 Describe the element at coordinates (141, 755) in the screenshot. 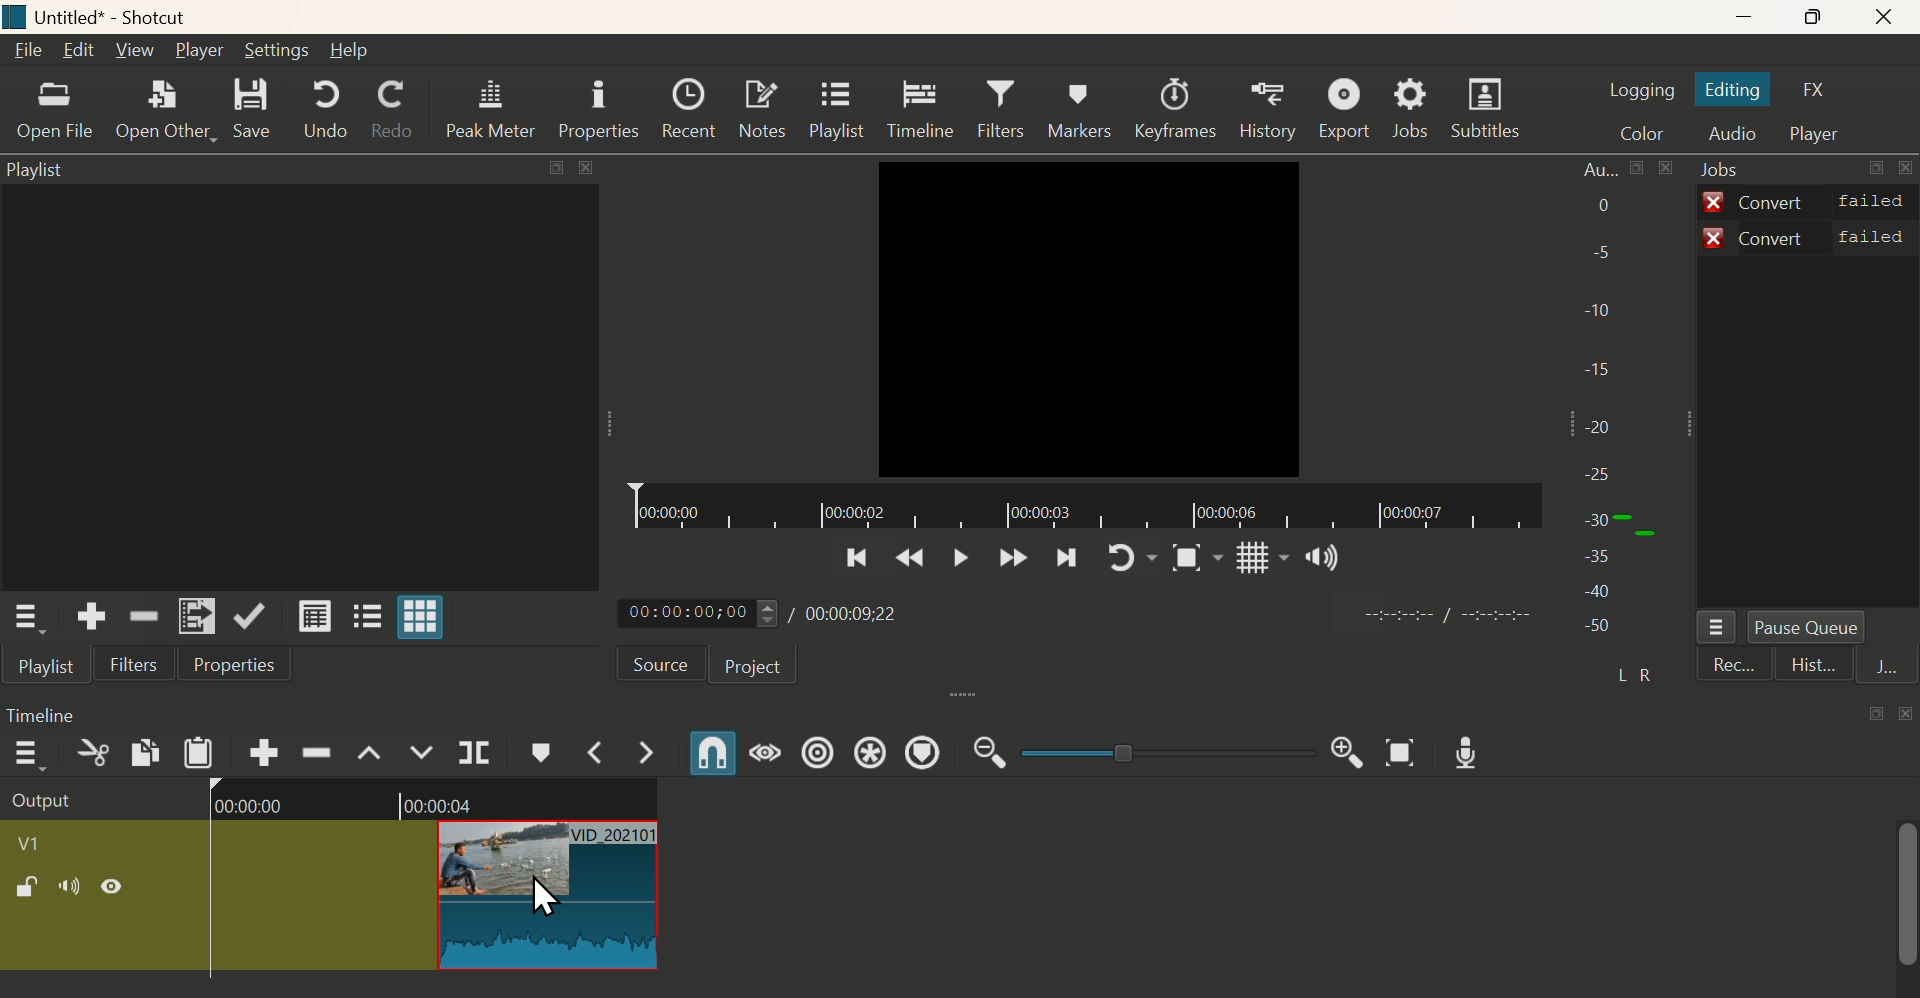

I see `Copy` at that location.